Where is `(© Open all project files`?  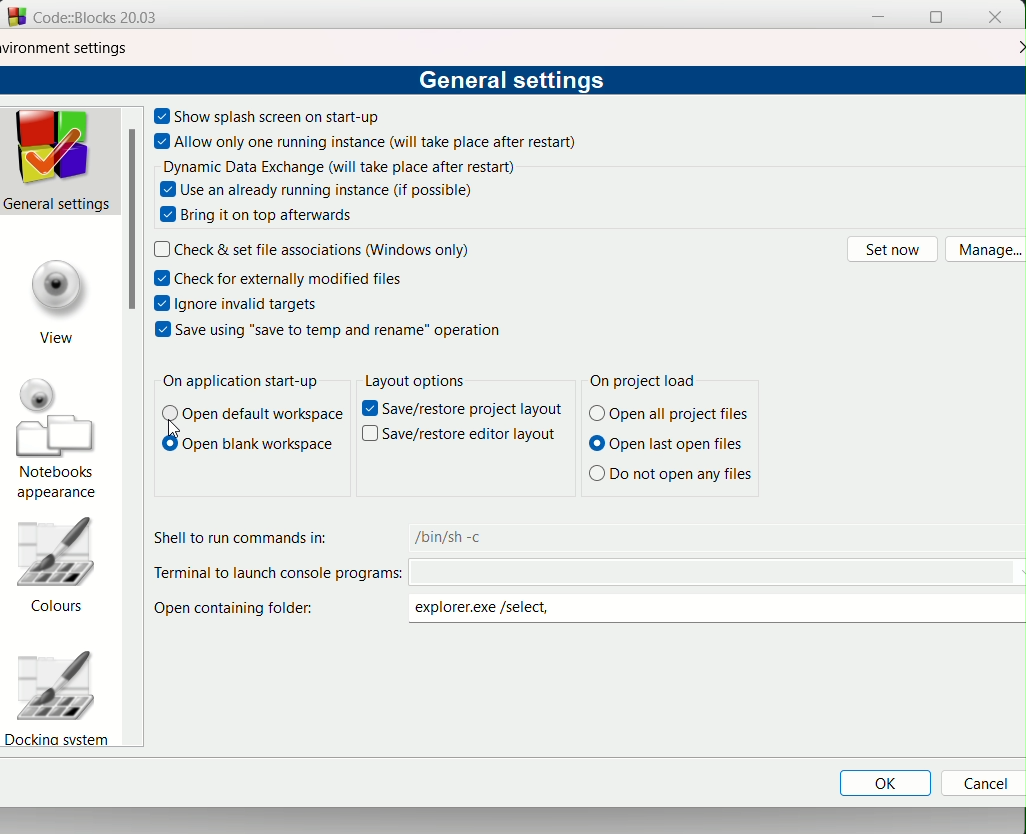
(© Open all project files is located at coordinates (672, 414).